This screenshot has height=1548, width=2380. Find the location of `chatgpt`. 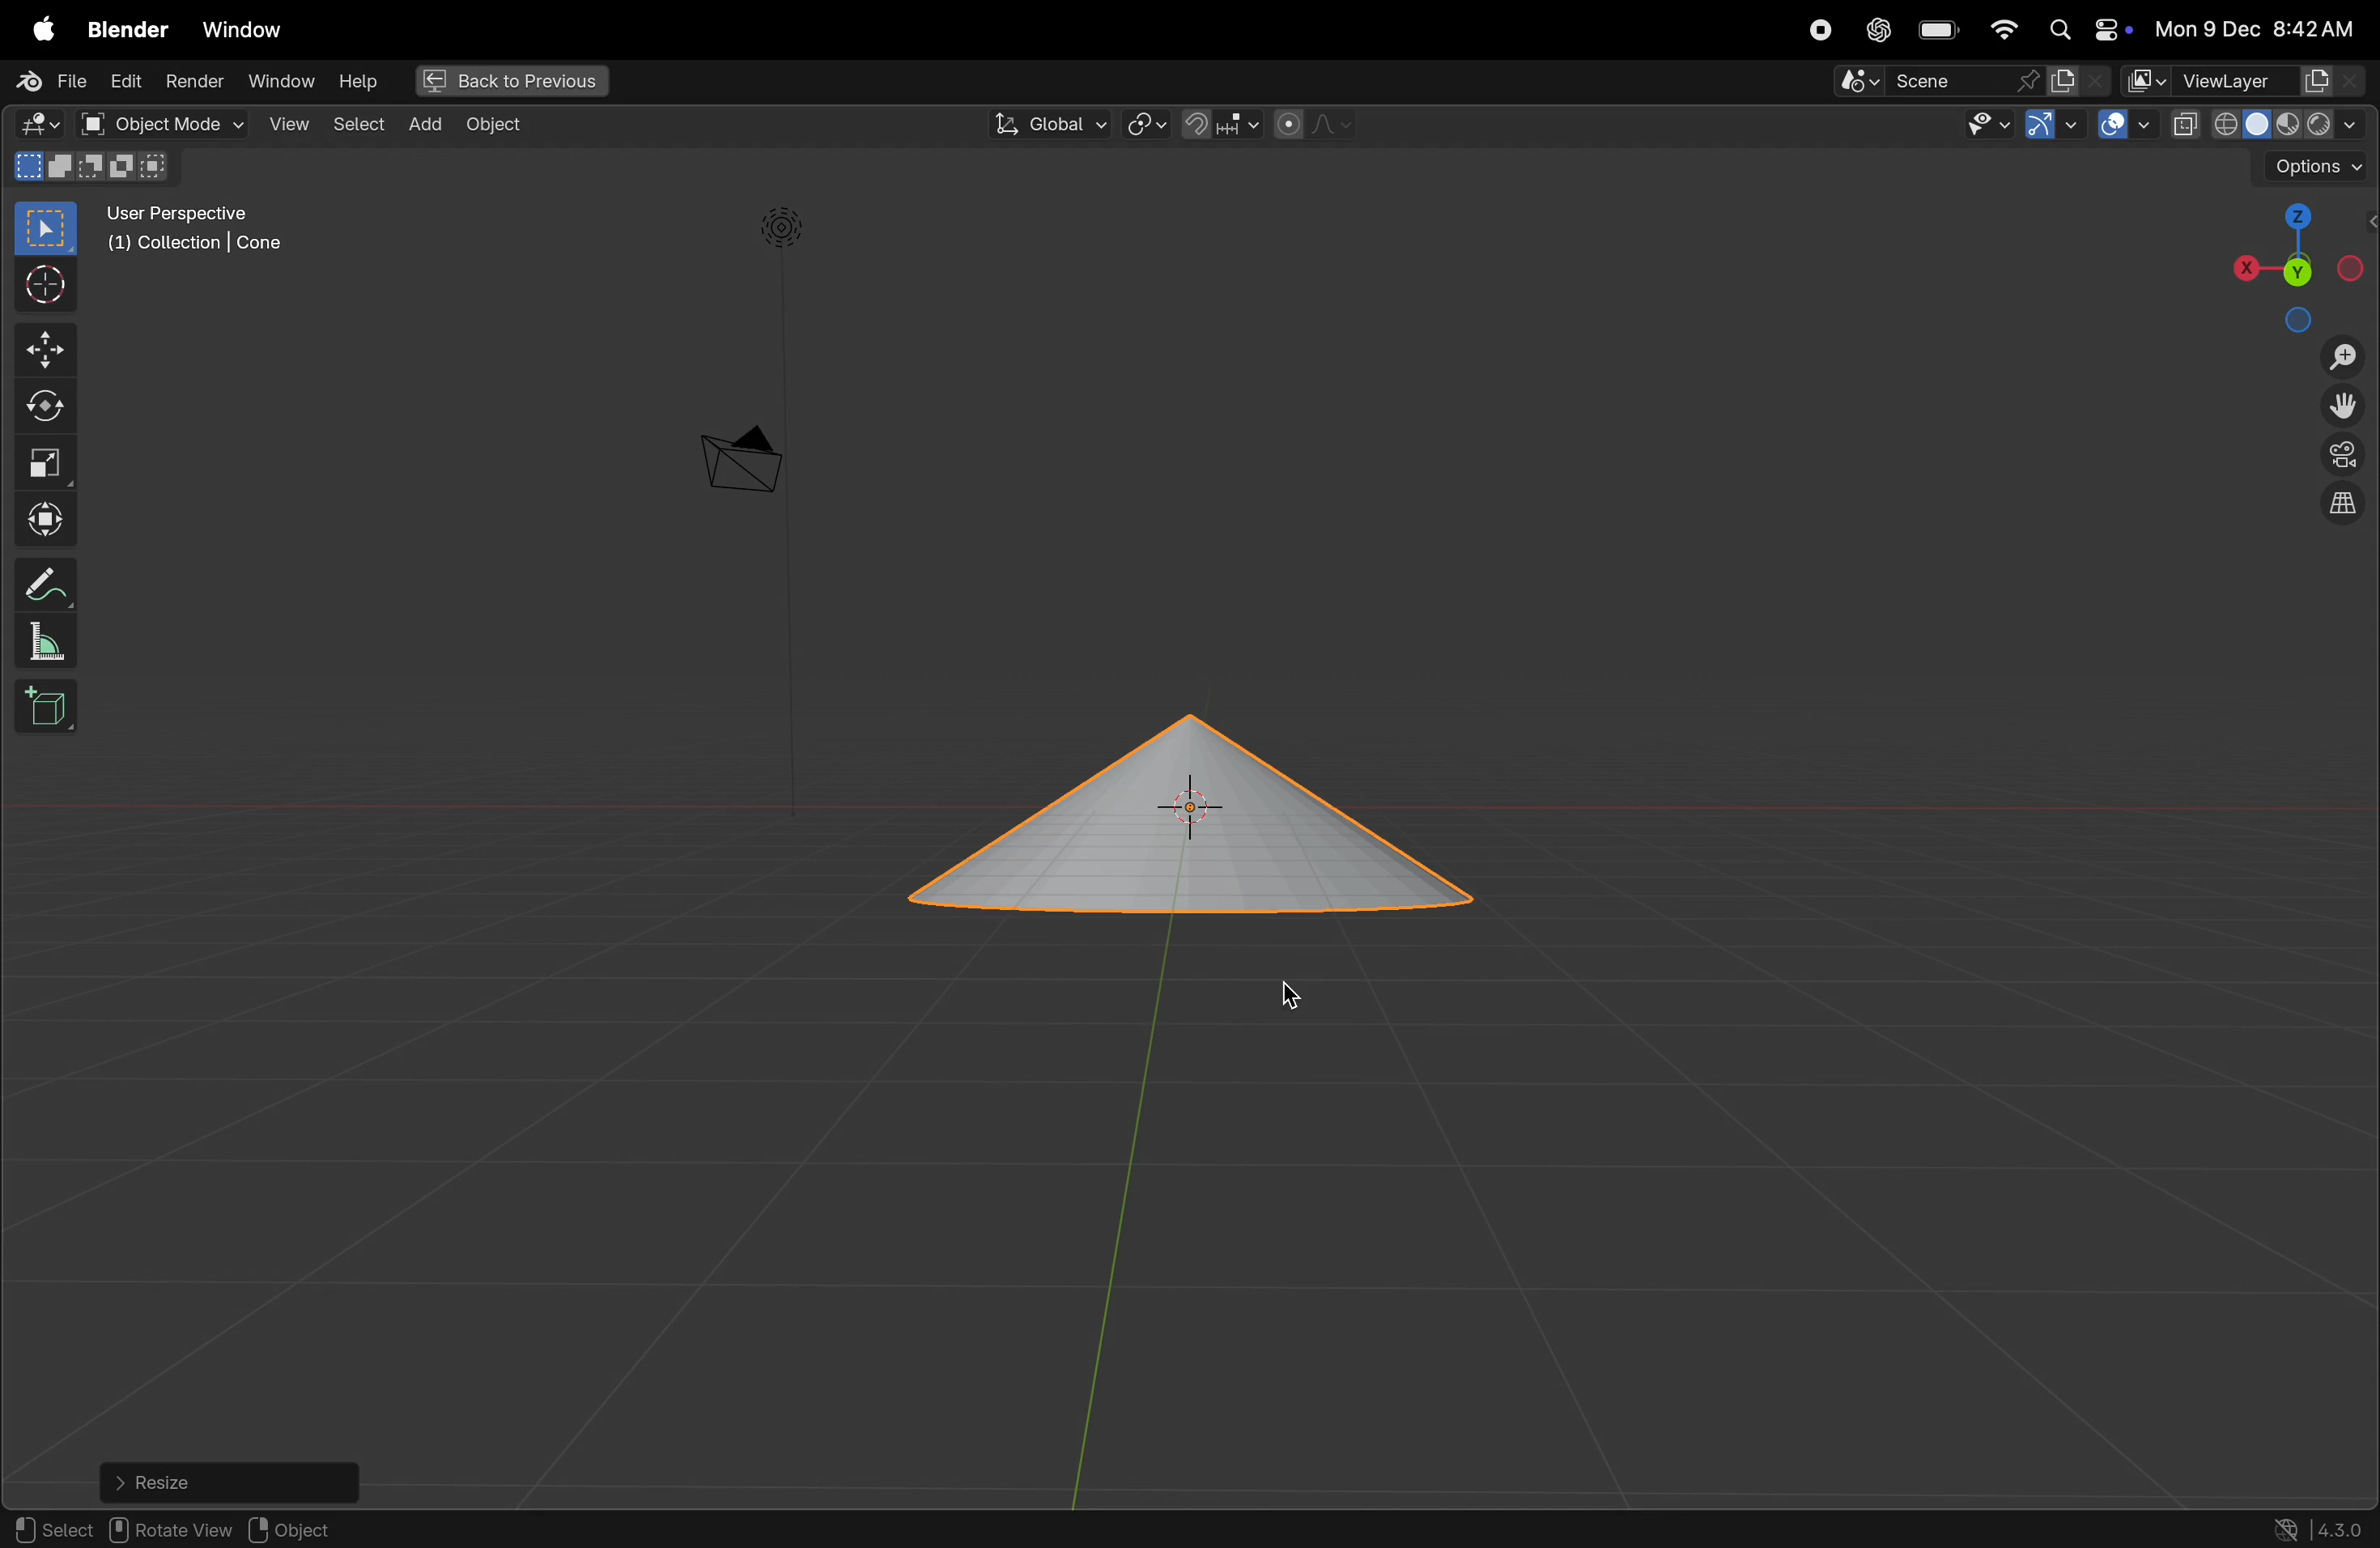

chatgpt is located at coordinates (1878, 30).